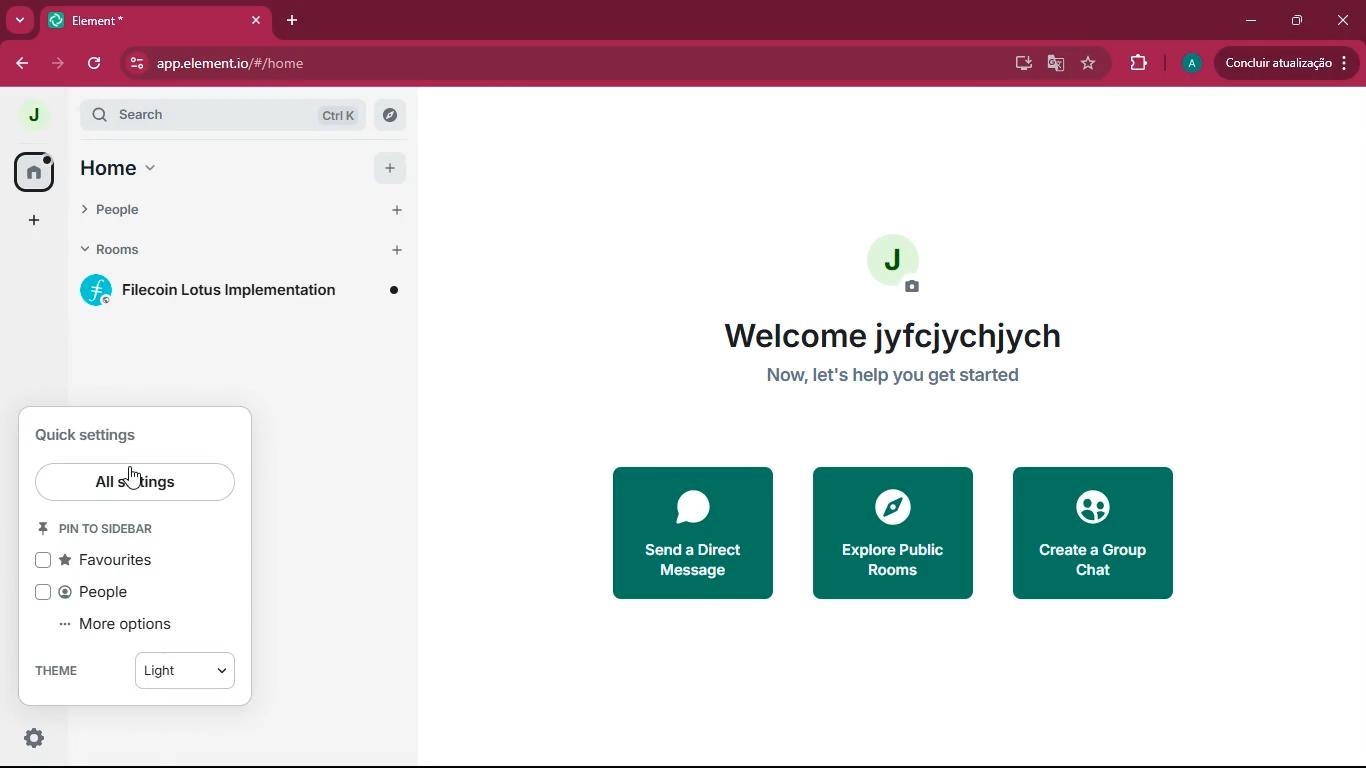 The height and width of the screenshot is (768, 1366). Describe the element at coordinates (300, 64) in the screenshot. I see `url` at that location.